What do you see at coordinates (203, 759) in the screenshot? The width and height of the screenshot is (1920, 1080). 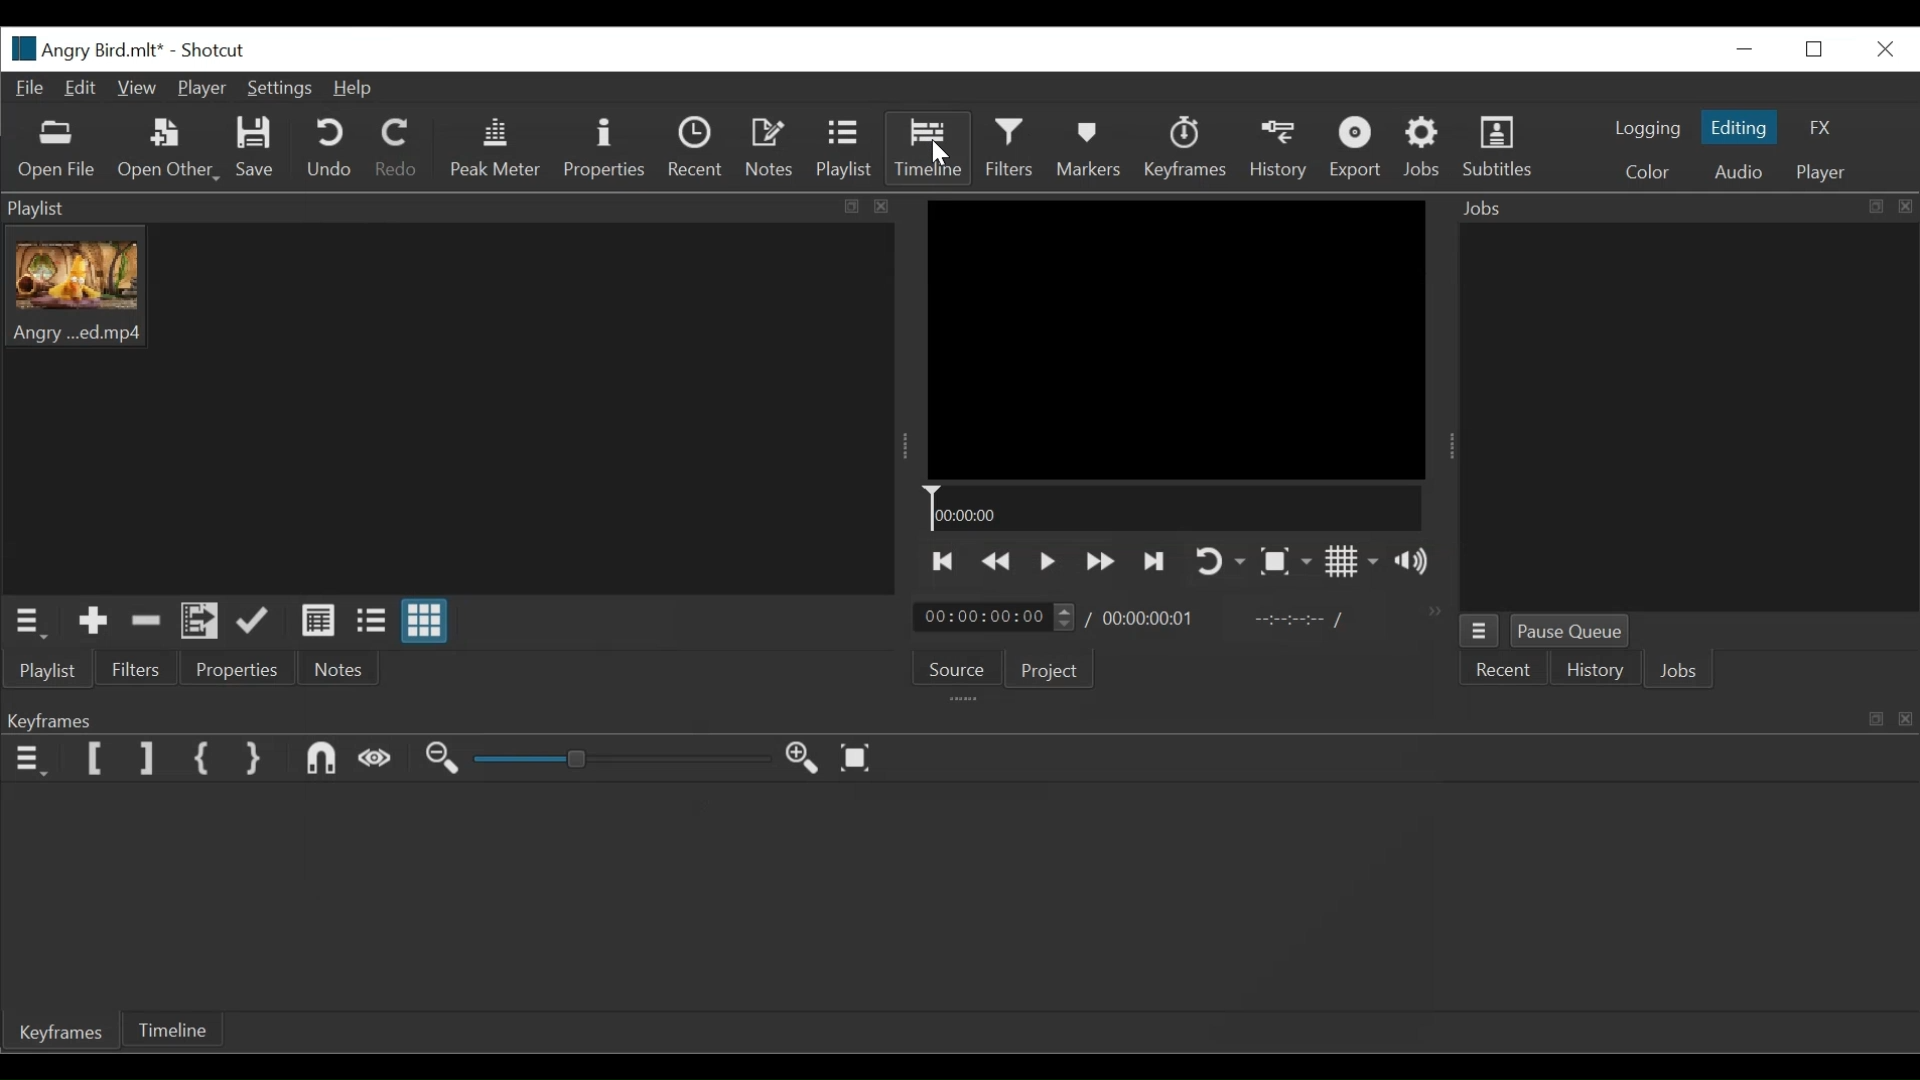 I see `Set First Simple keyframe` at bounding box center [203, 759].